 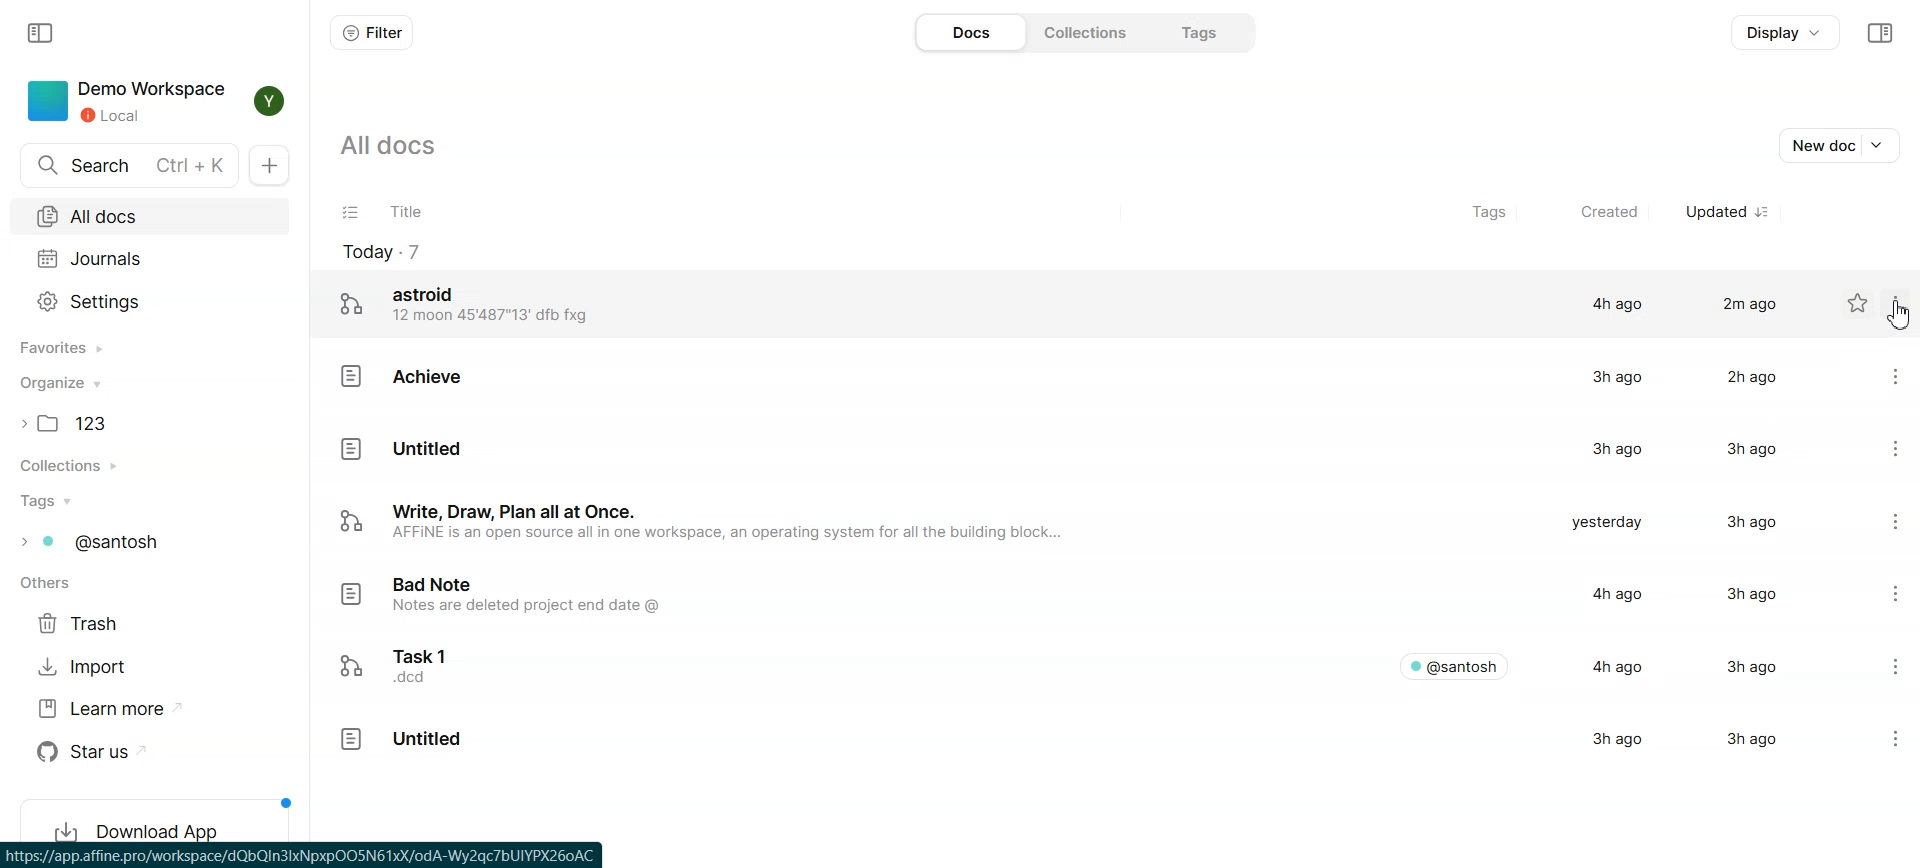 I want to click on Settings, so click(x=152, y=300).